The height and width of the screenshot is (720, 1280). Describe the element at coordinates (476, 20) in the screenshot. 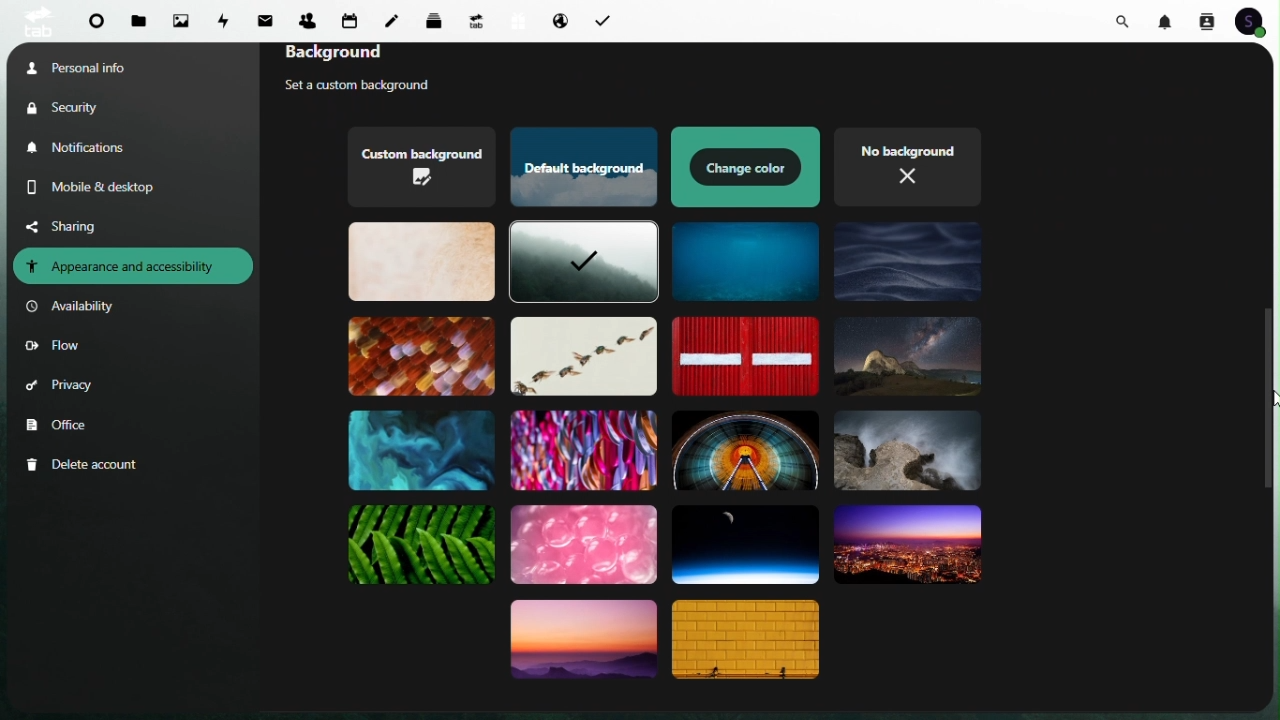

I see `Upgrade` at that location.